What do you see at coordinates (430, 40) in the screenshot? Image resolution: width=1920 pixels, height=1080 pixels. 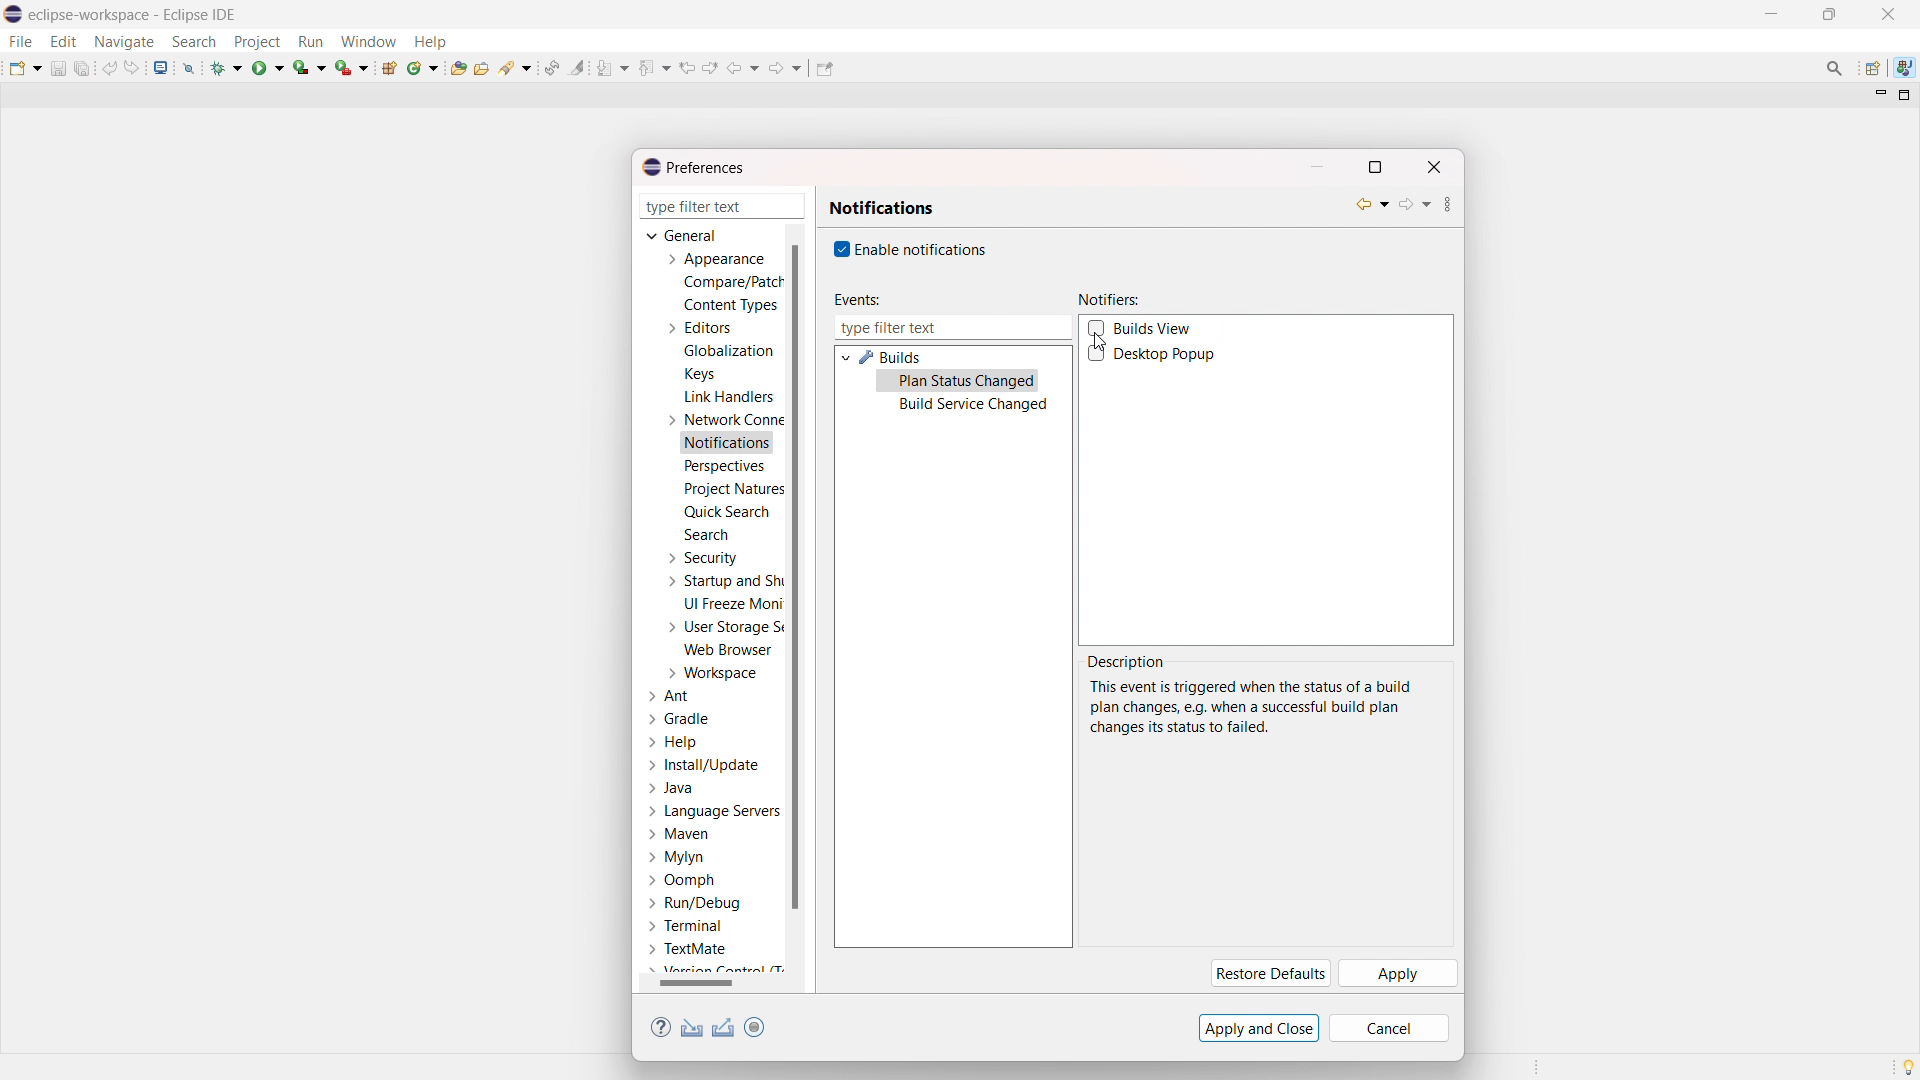 I see `help` at bounding box center [430, 40].